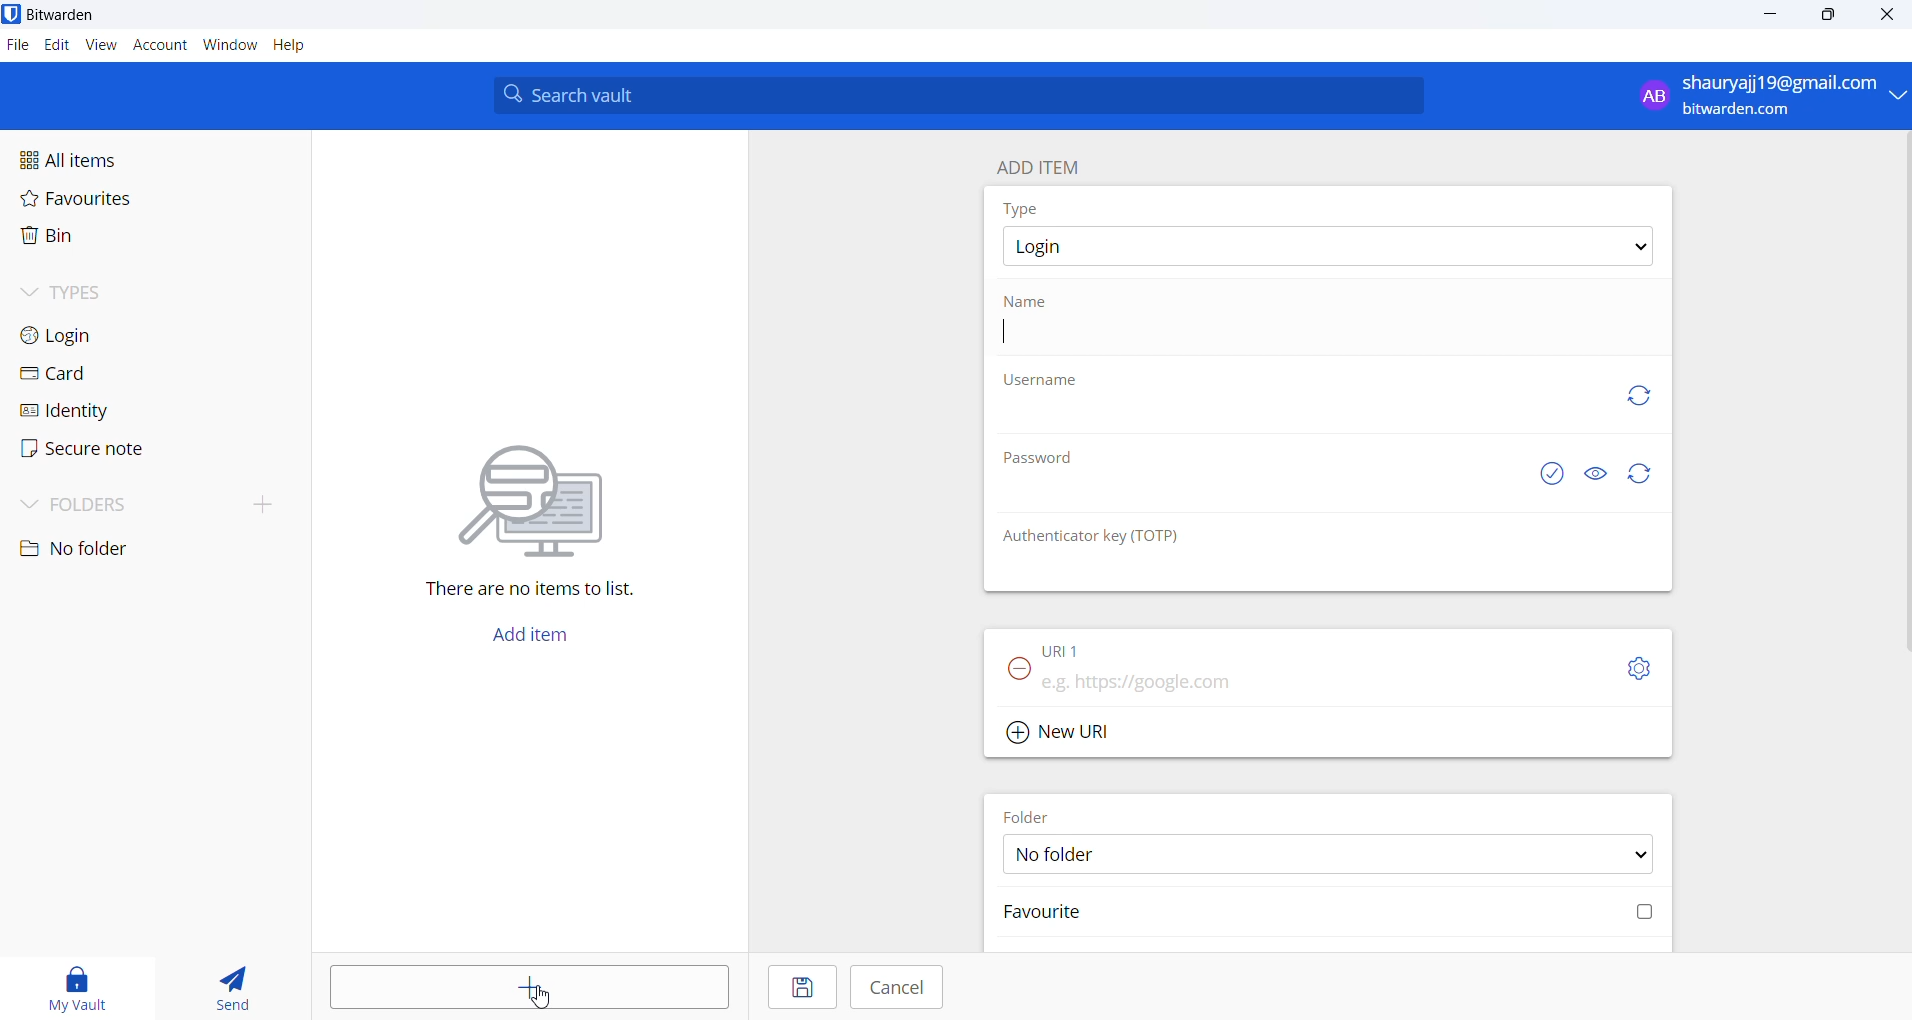 Image resolution: width=1912 pixels, height=1020 pixels. Describe the element at coordinates (234, 990) in the screenshot. I see `send` at that location.